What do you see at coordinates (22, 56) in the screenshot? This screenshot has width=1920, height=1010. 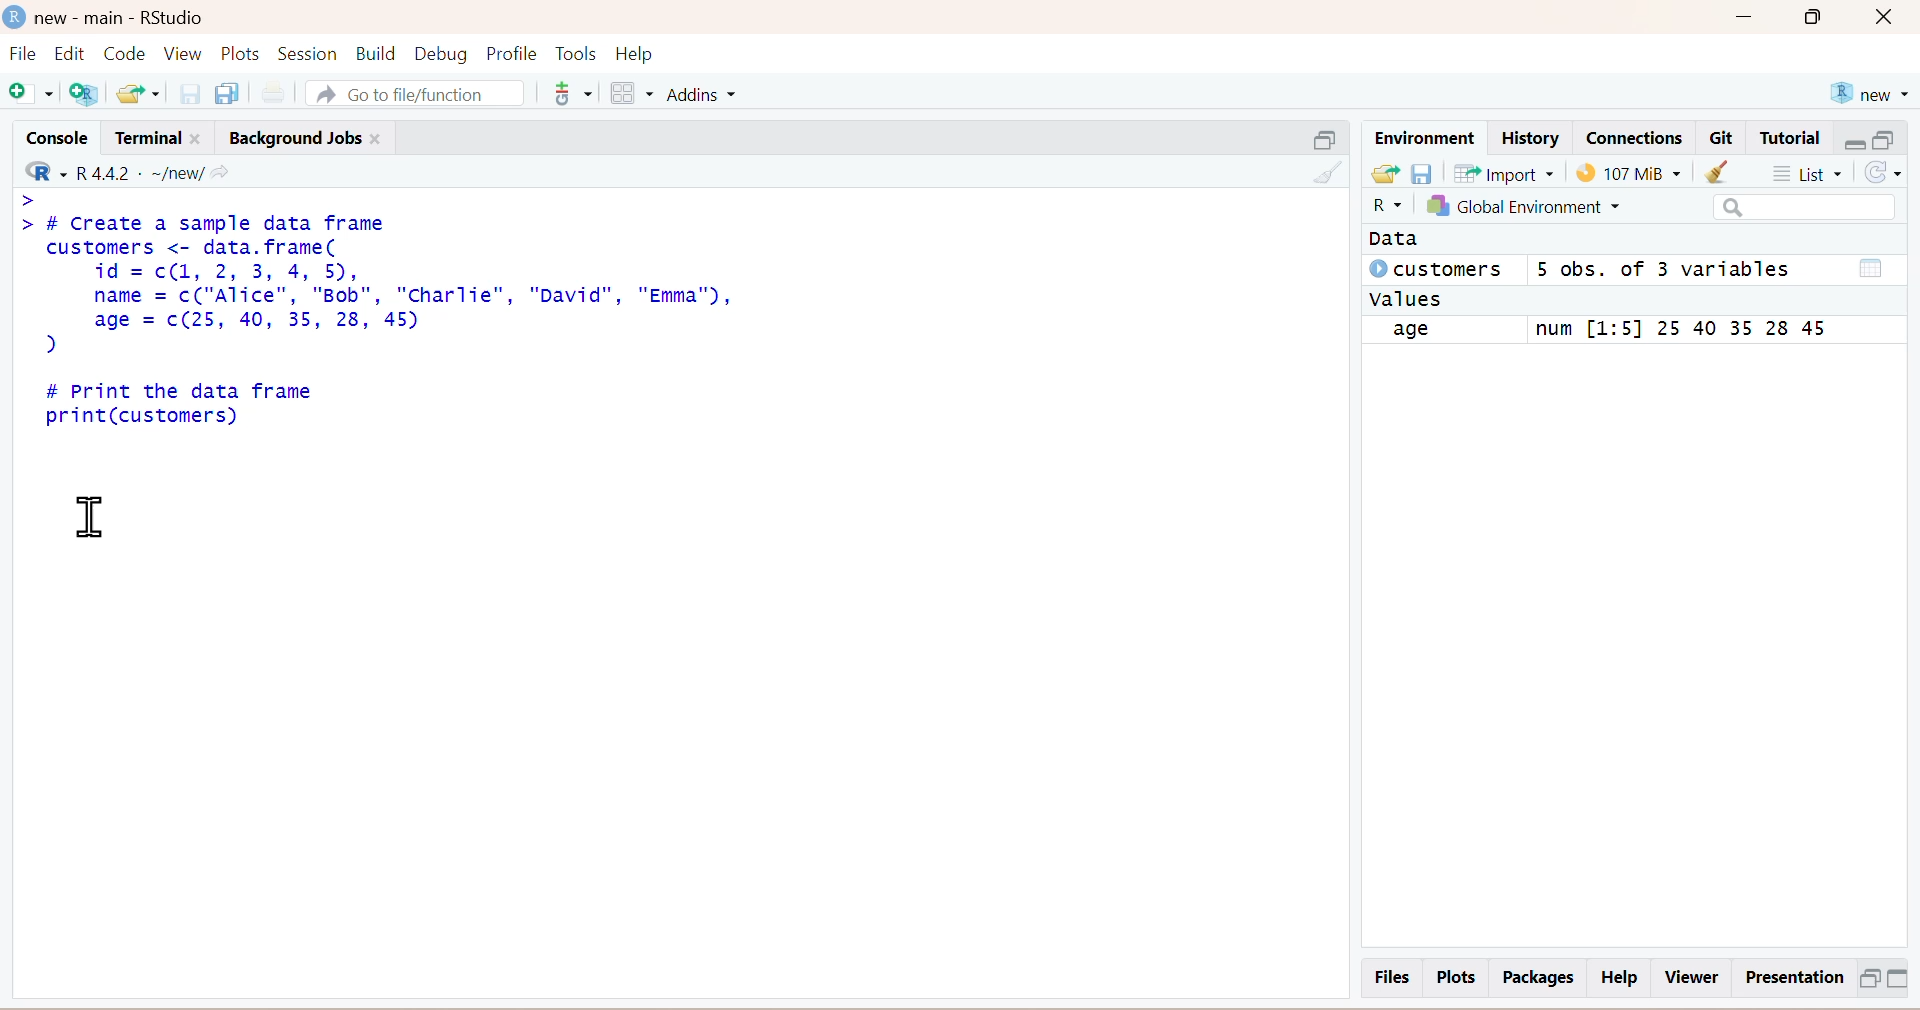 I see `File` at bounding box center [22, 56].